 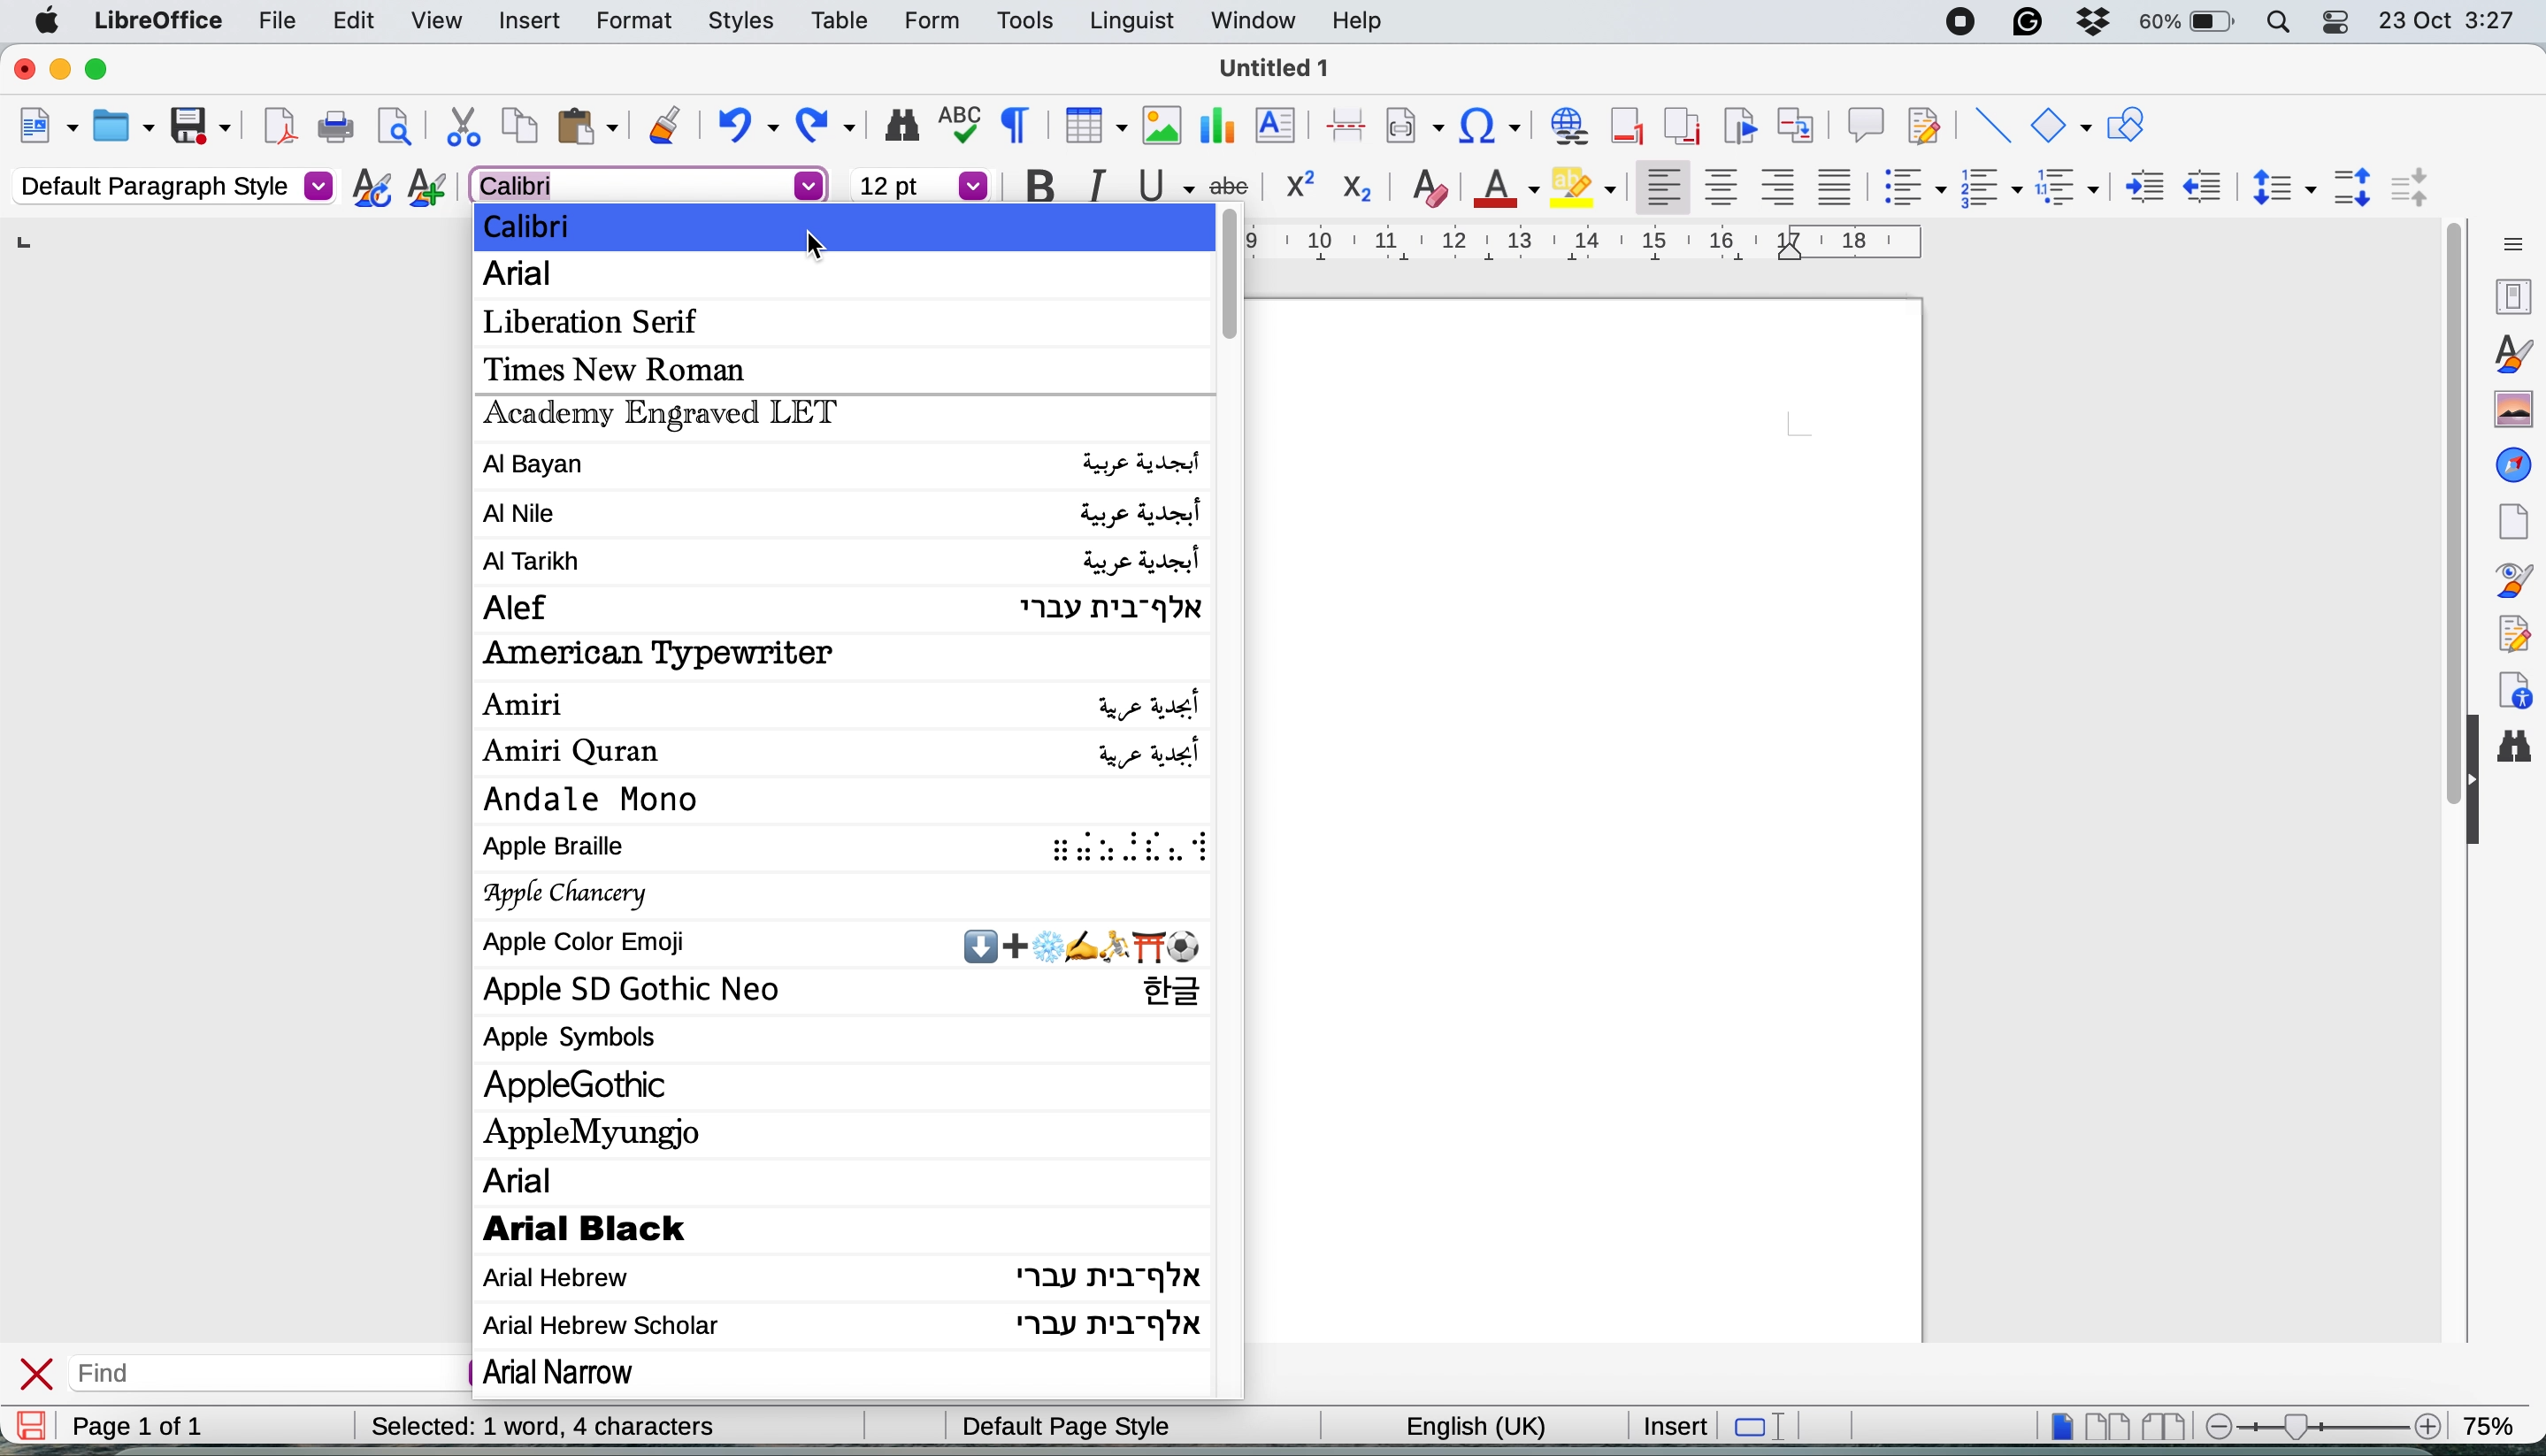 What do you see at coordinates (1032, 184) in the screenshot?
I see `bold` at bounding box center [1032, 184].